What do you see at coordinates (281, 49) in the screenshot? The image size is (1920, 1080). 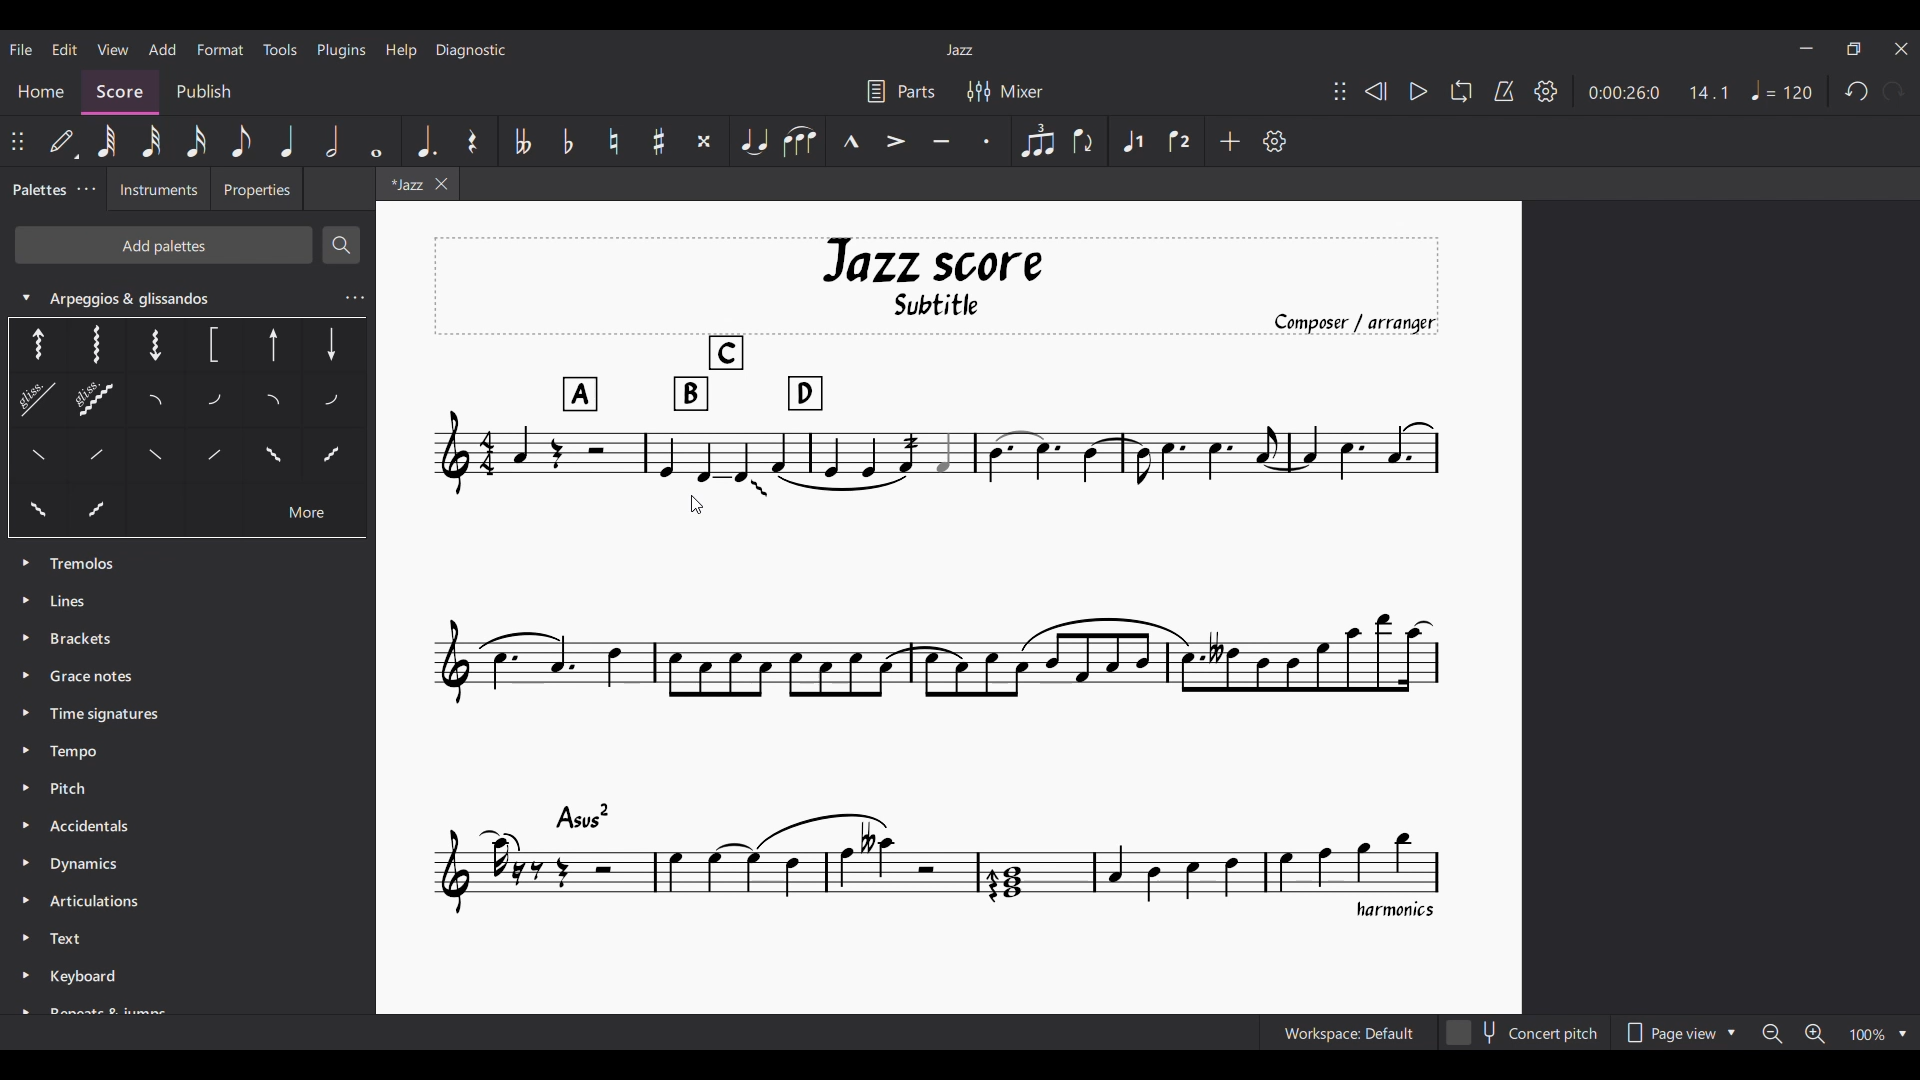 I see `Tools menu` at bounding box center [281, 49].